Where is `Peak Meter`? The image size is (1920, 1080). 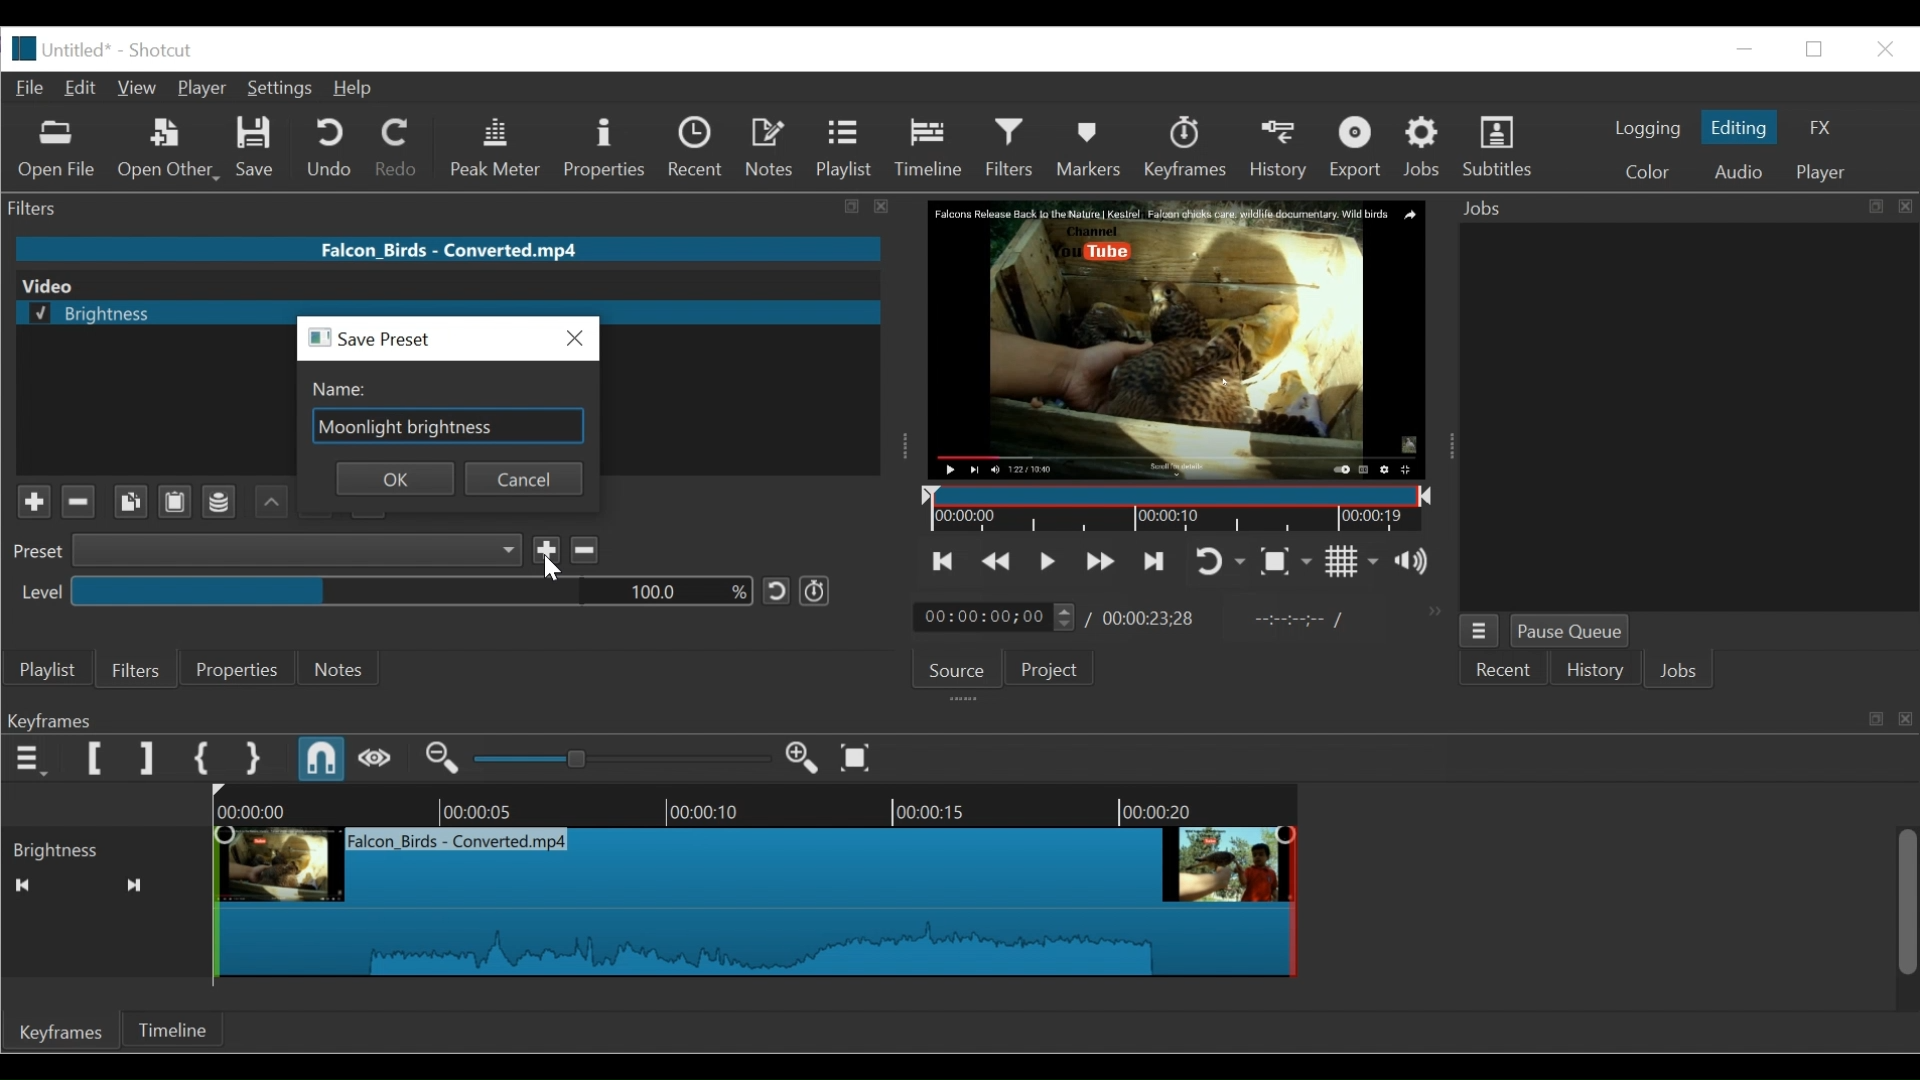
Peak Meter is located at coordinates (496, 149).